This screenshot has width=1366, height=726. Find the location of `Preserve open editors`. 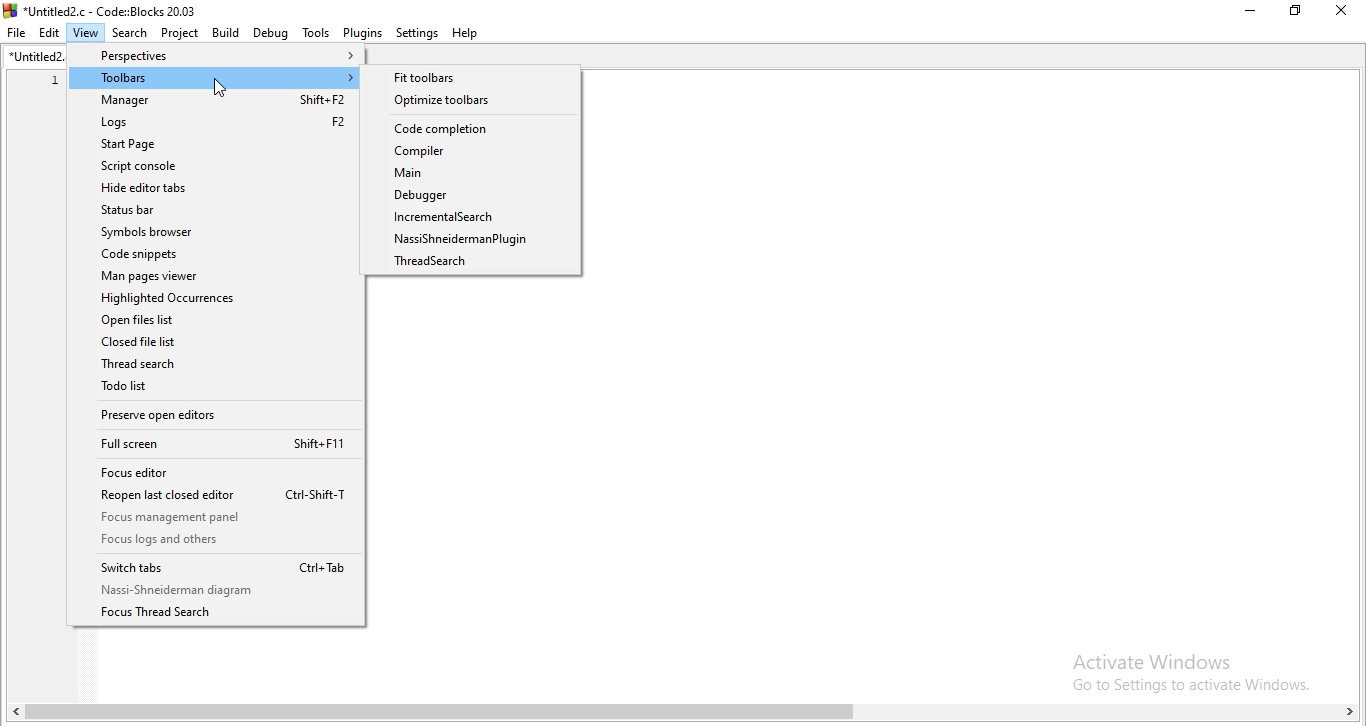

Preserve open editors is located at coordinates (215, 414).